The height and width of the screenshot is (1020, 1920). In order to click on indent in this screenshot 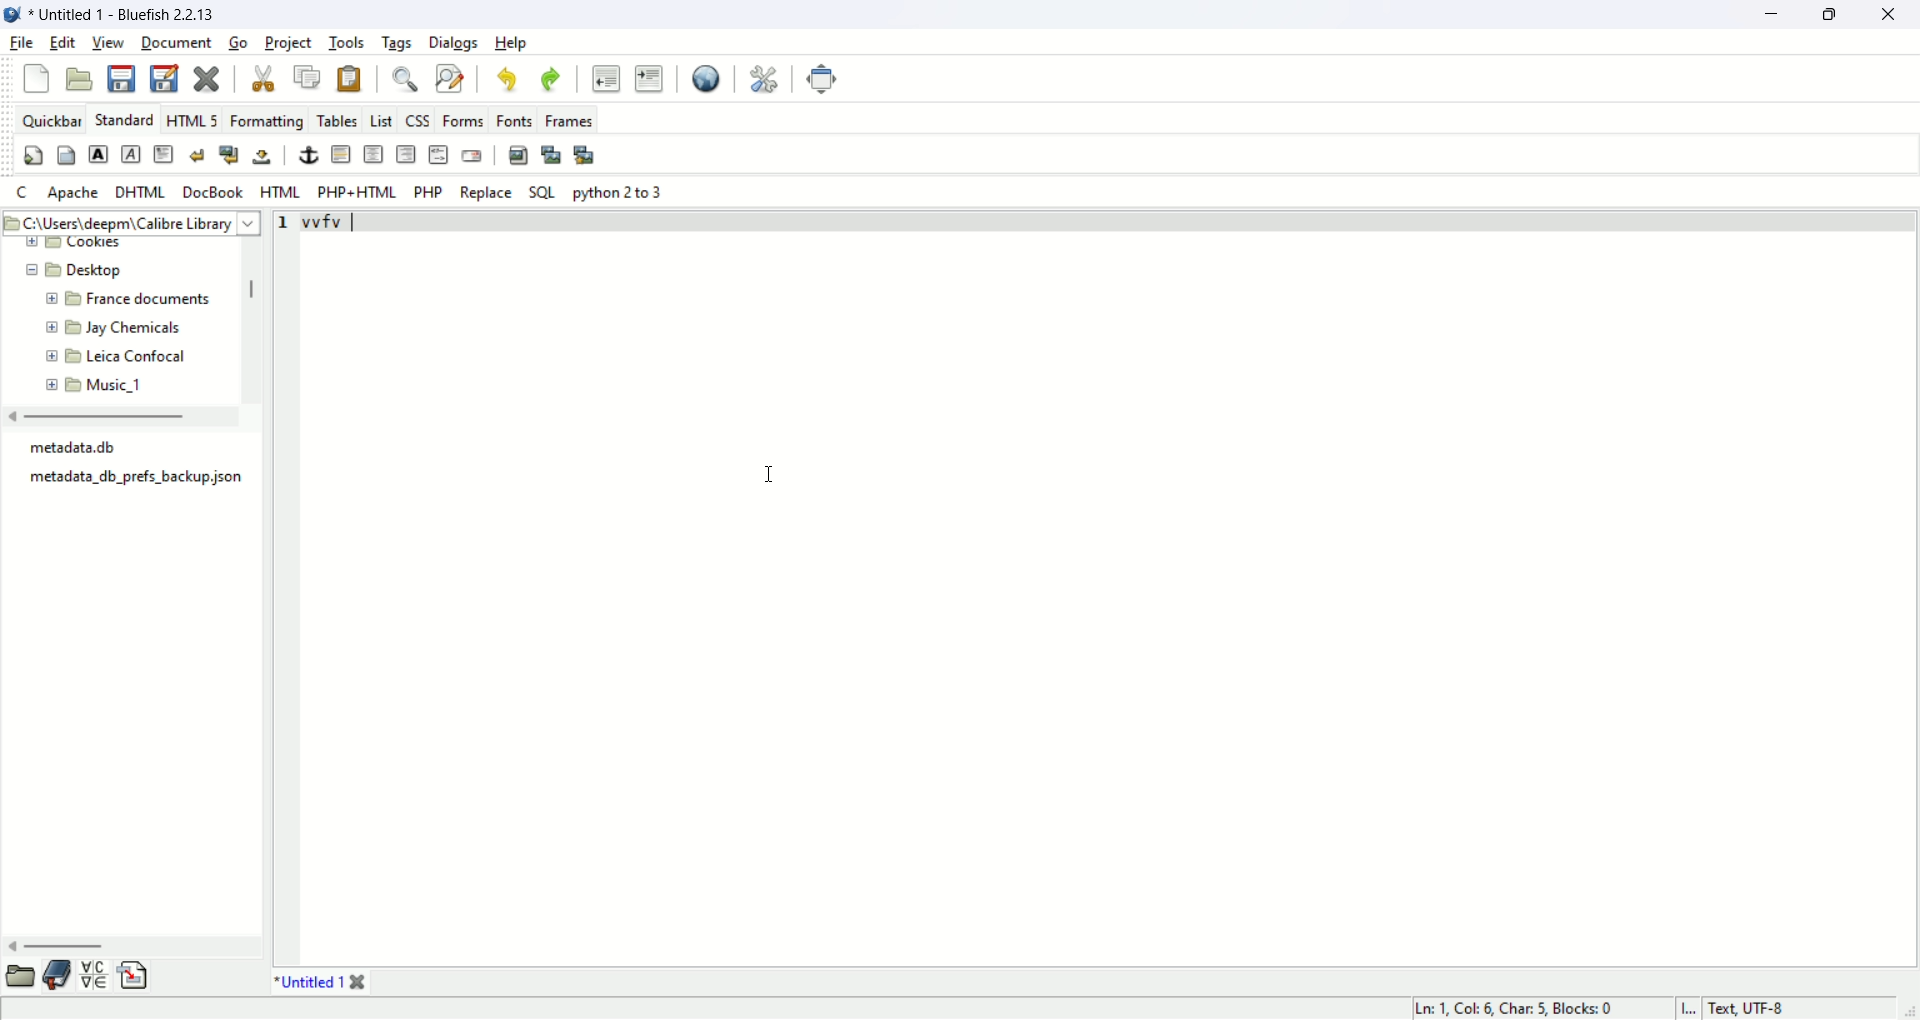, I will do `click(648, 80)`.